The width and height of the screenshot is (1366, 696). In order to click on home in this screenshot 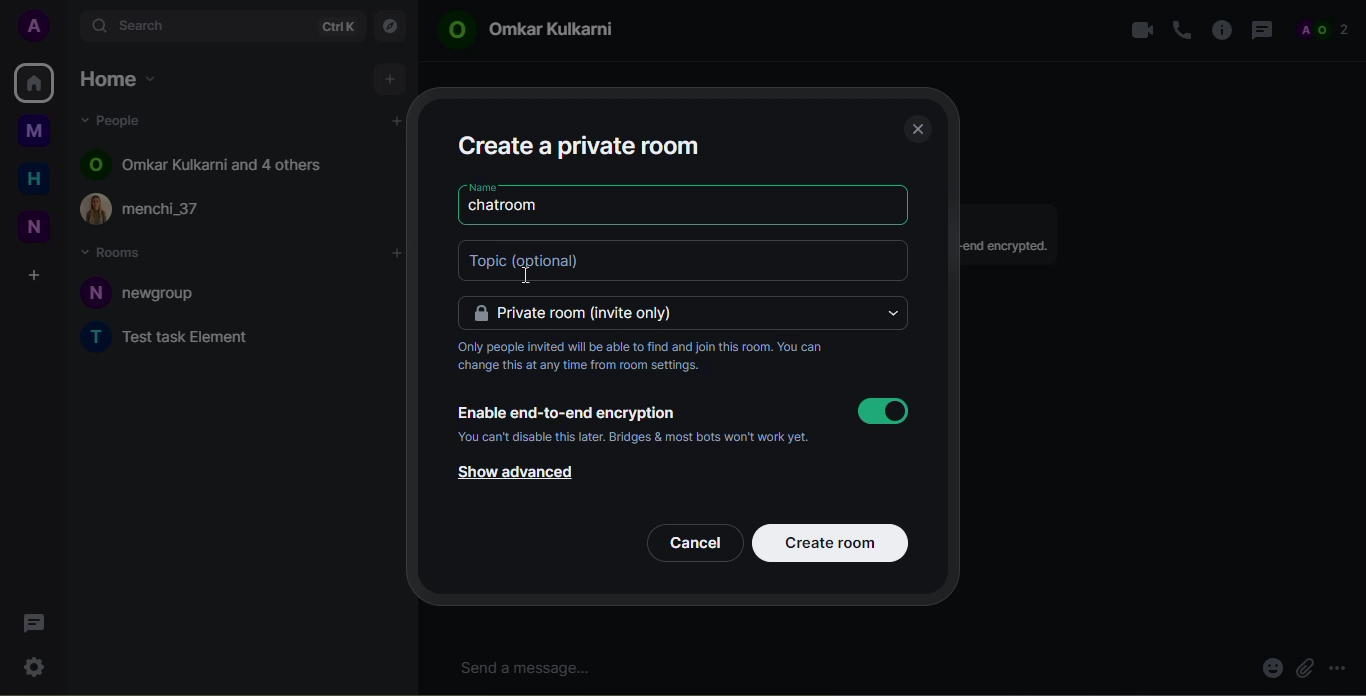, I will do `click(34, 81)`.